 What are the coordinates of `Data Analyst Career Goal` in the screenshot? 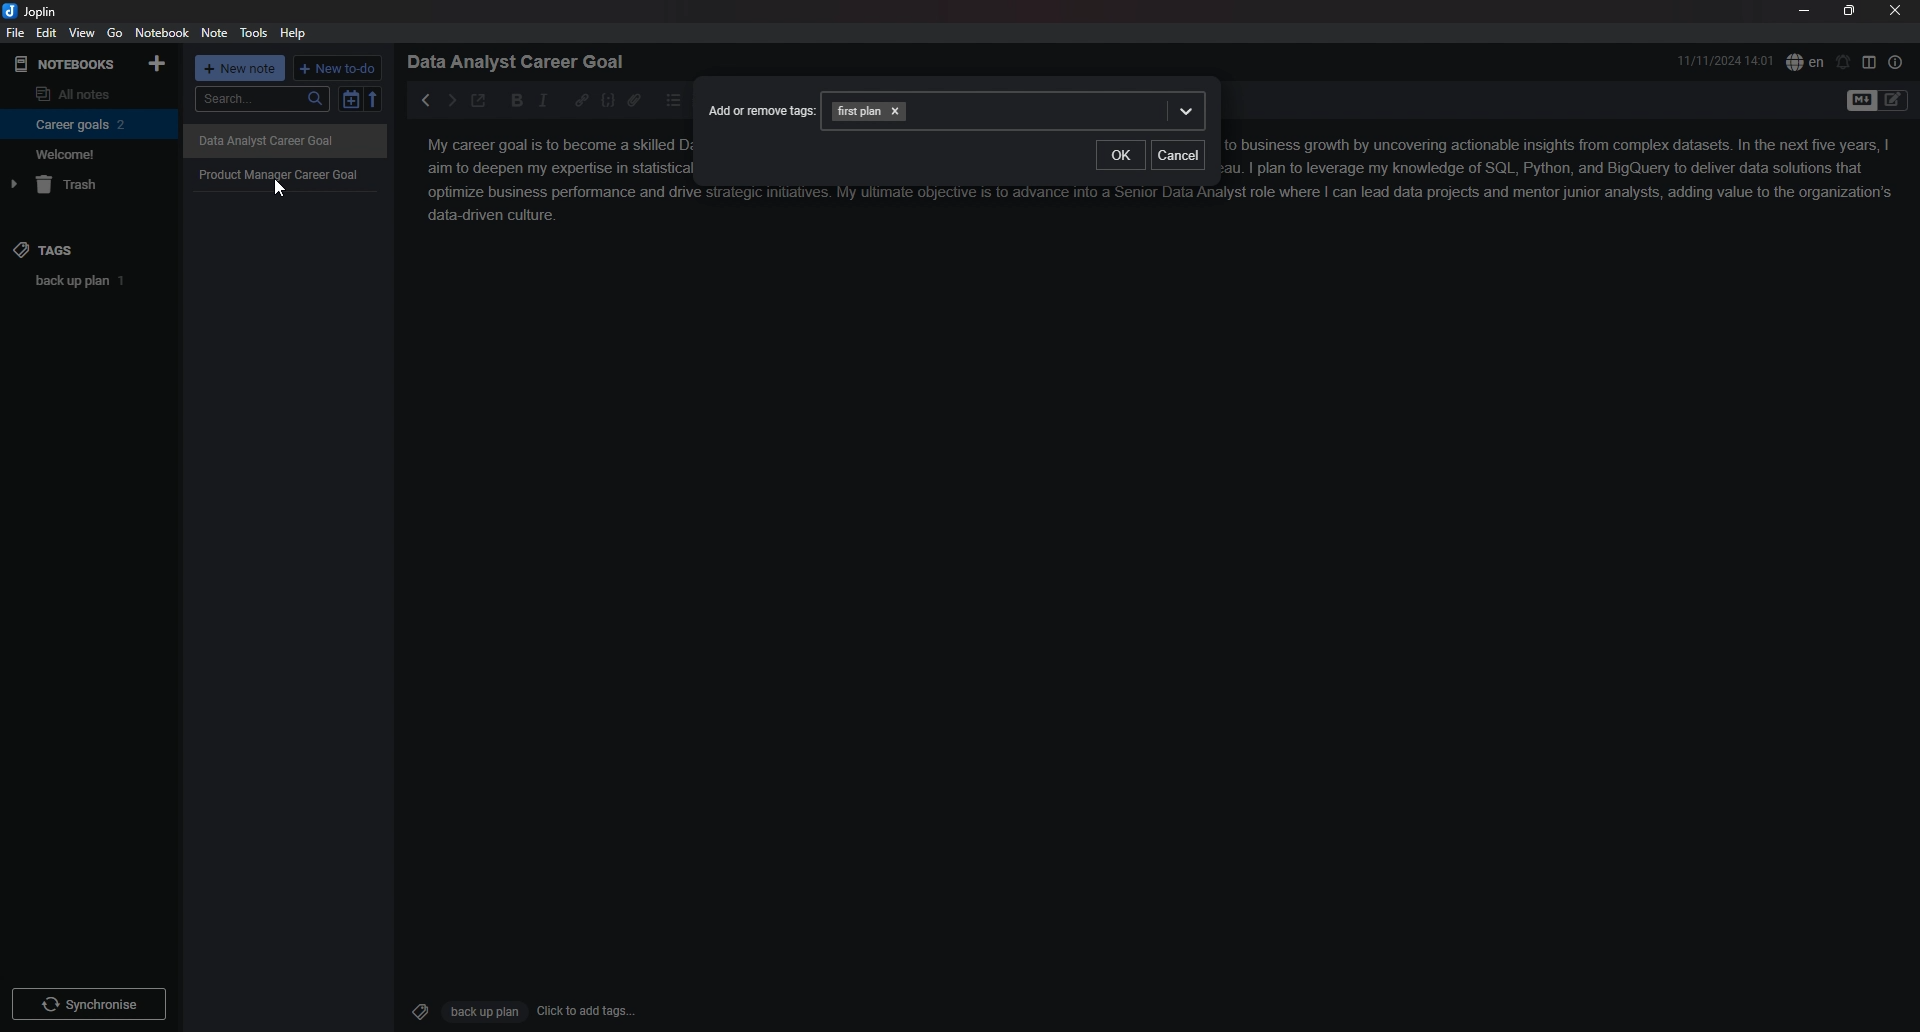 It's located at (523, 61).